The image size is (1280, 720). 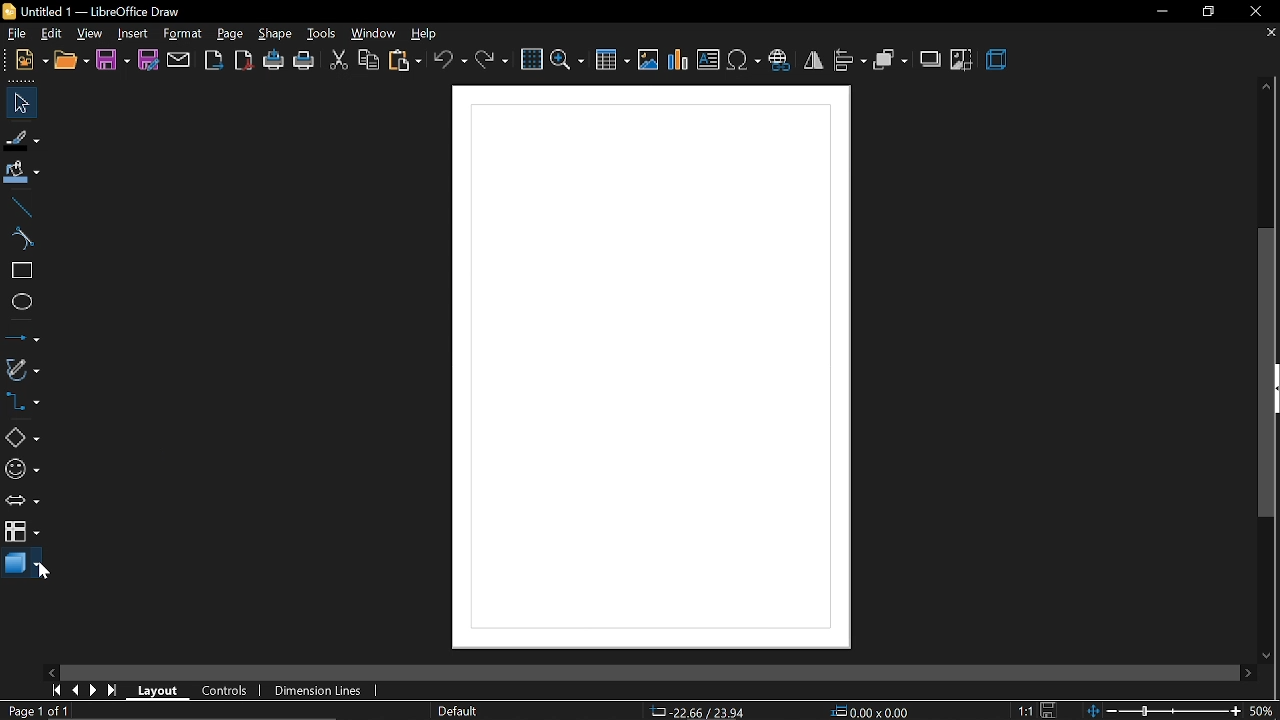 I want to click on insert symbol, so click(x=743, y=60).